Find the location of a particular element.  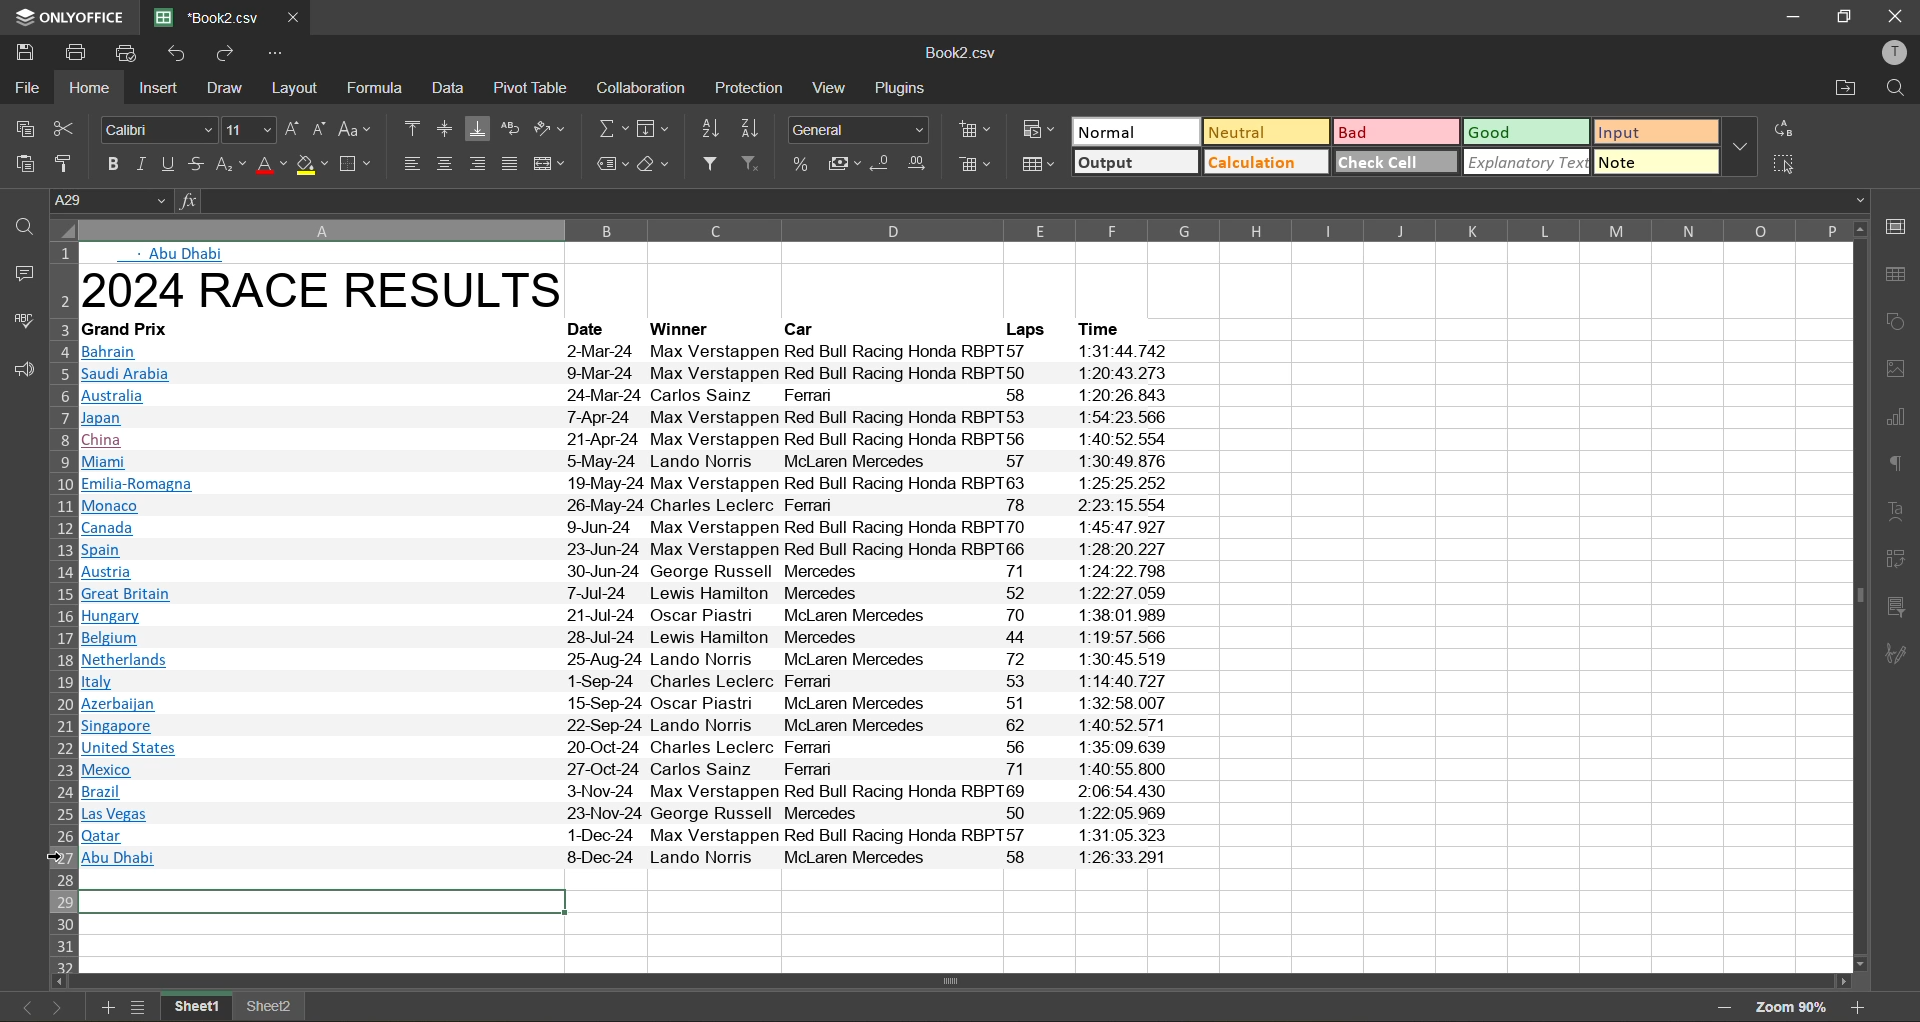

percent is located at coordinates (803, 164).